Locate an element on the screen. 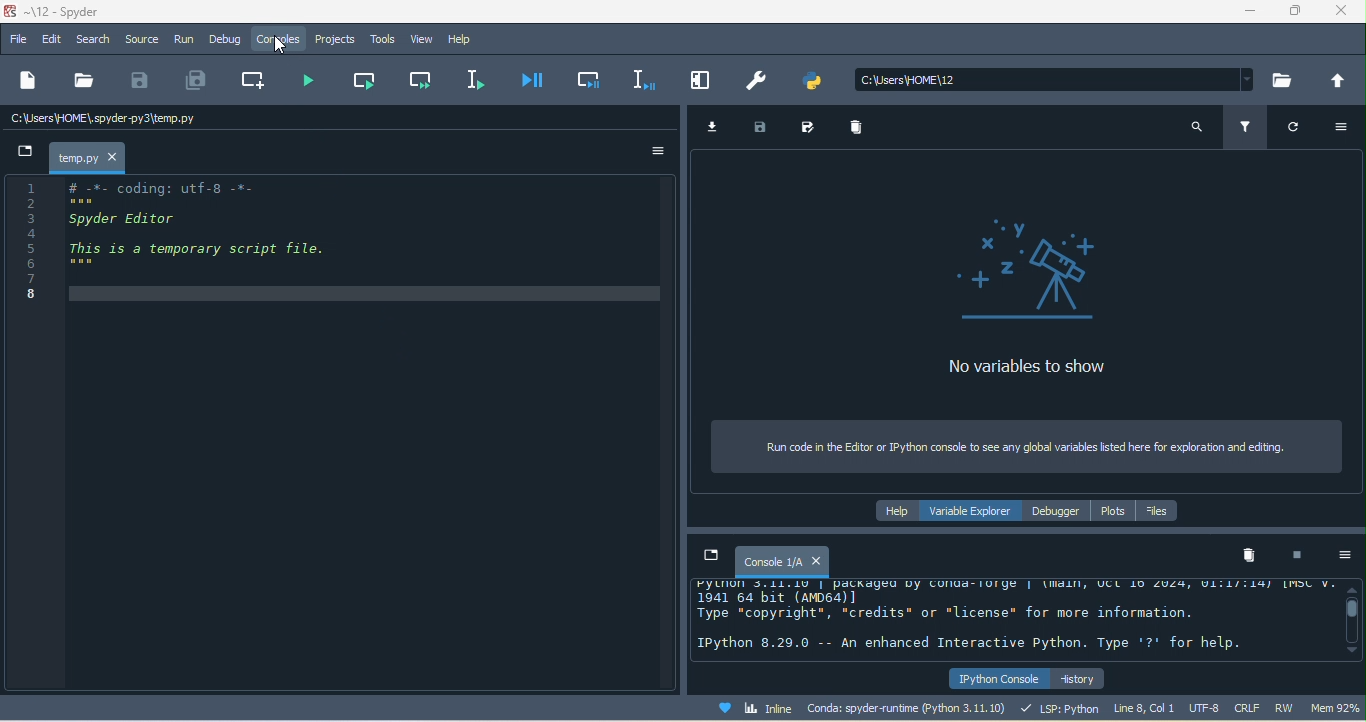  source is located at coordinates (142, 39).